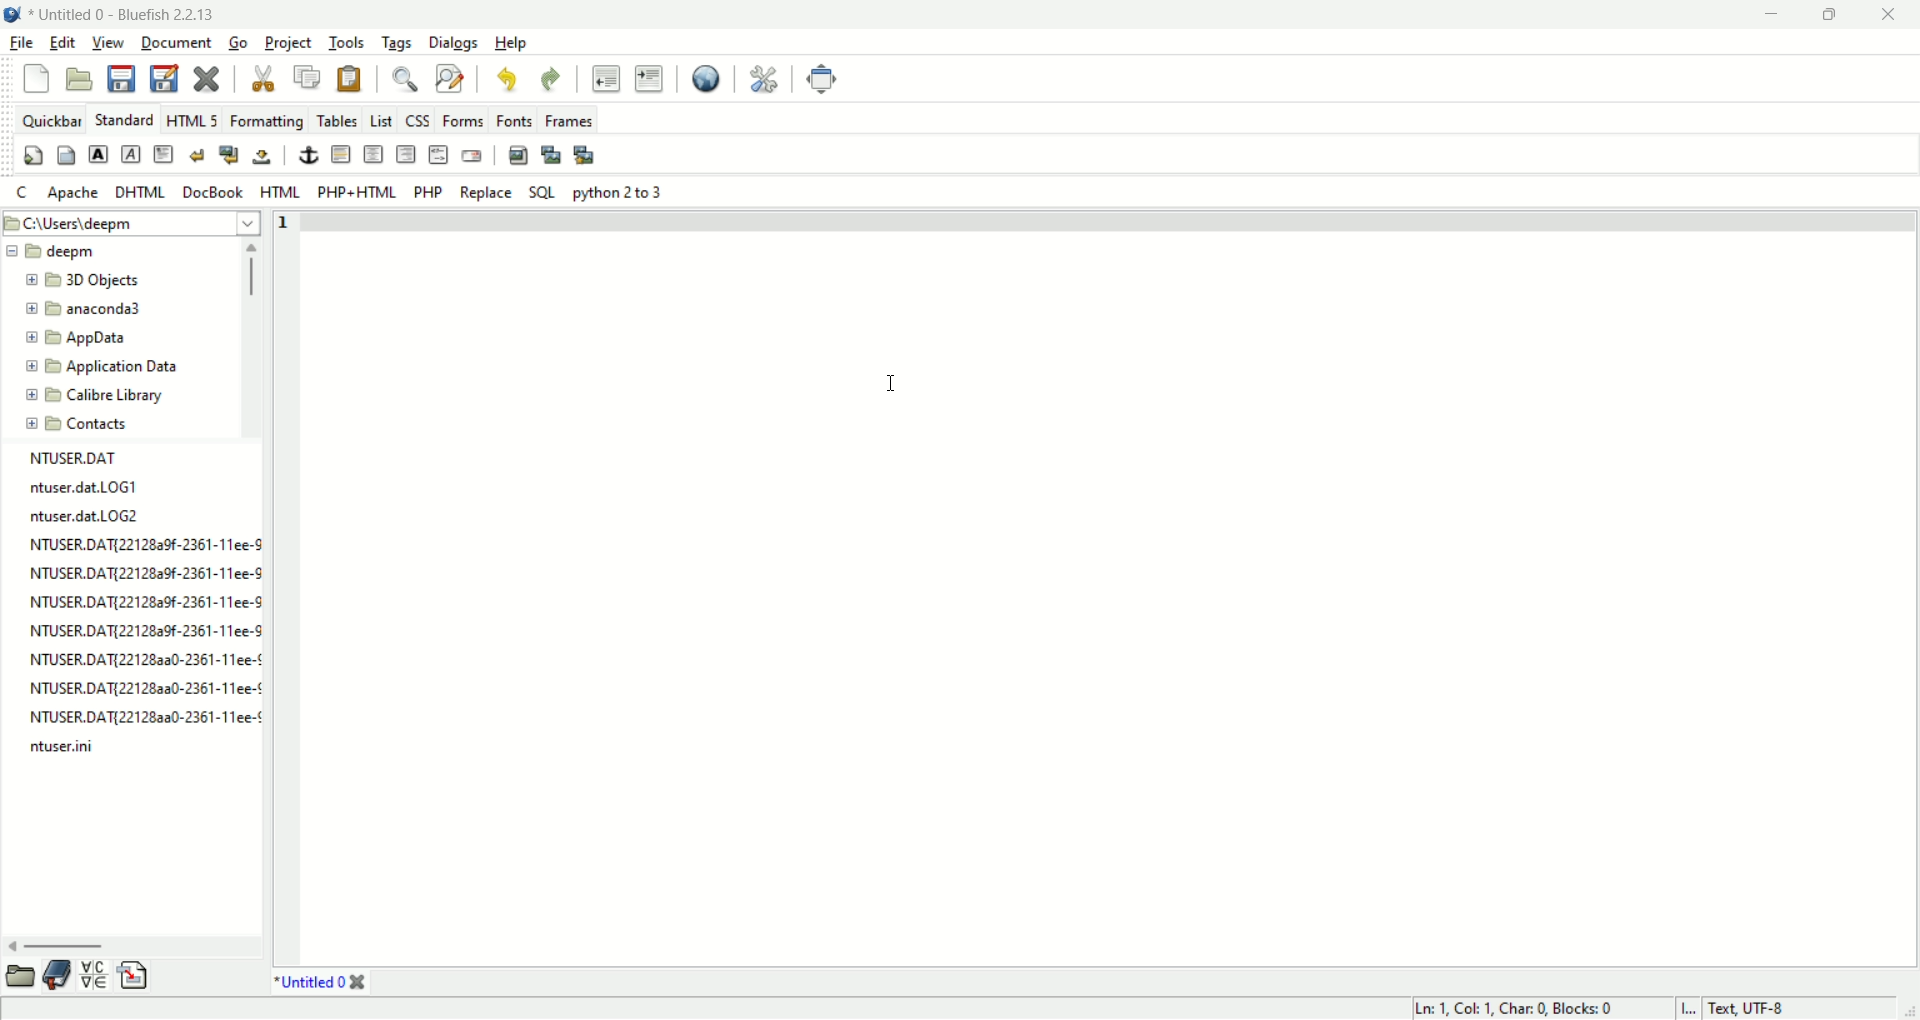 This screenshot has height=1020, width=1920. Describe the element at coordinates (584, 155) in the screenshot. I see `multi thumbnail` at that location.